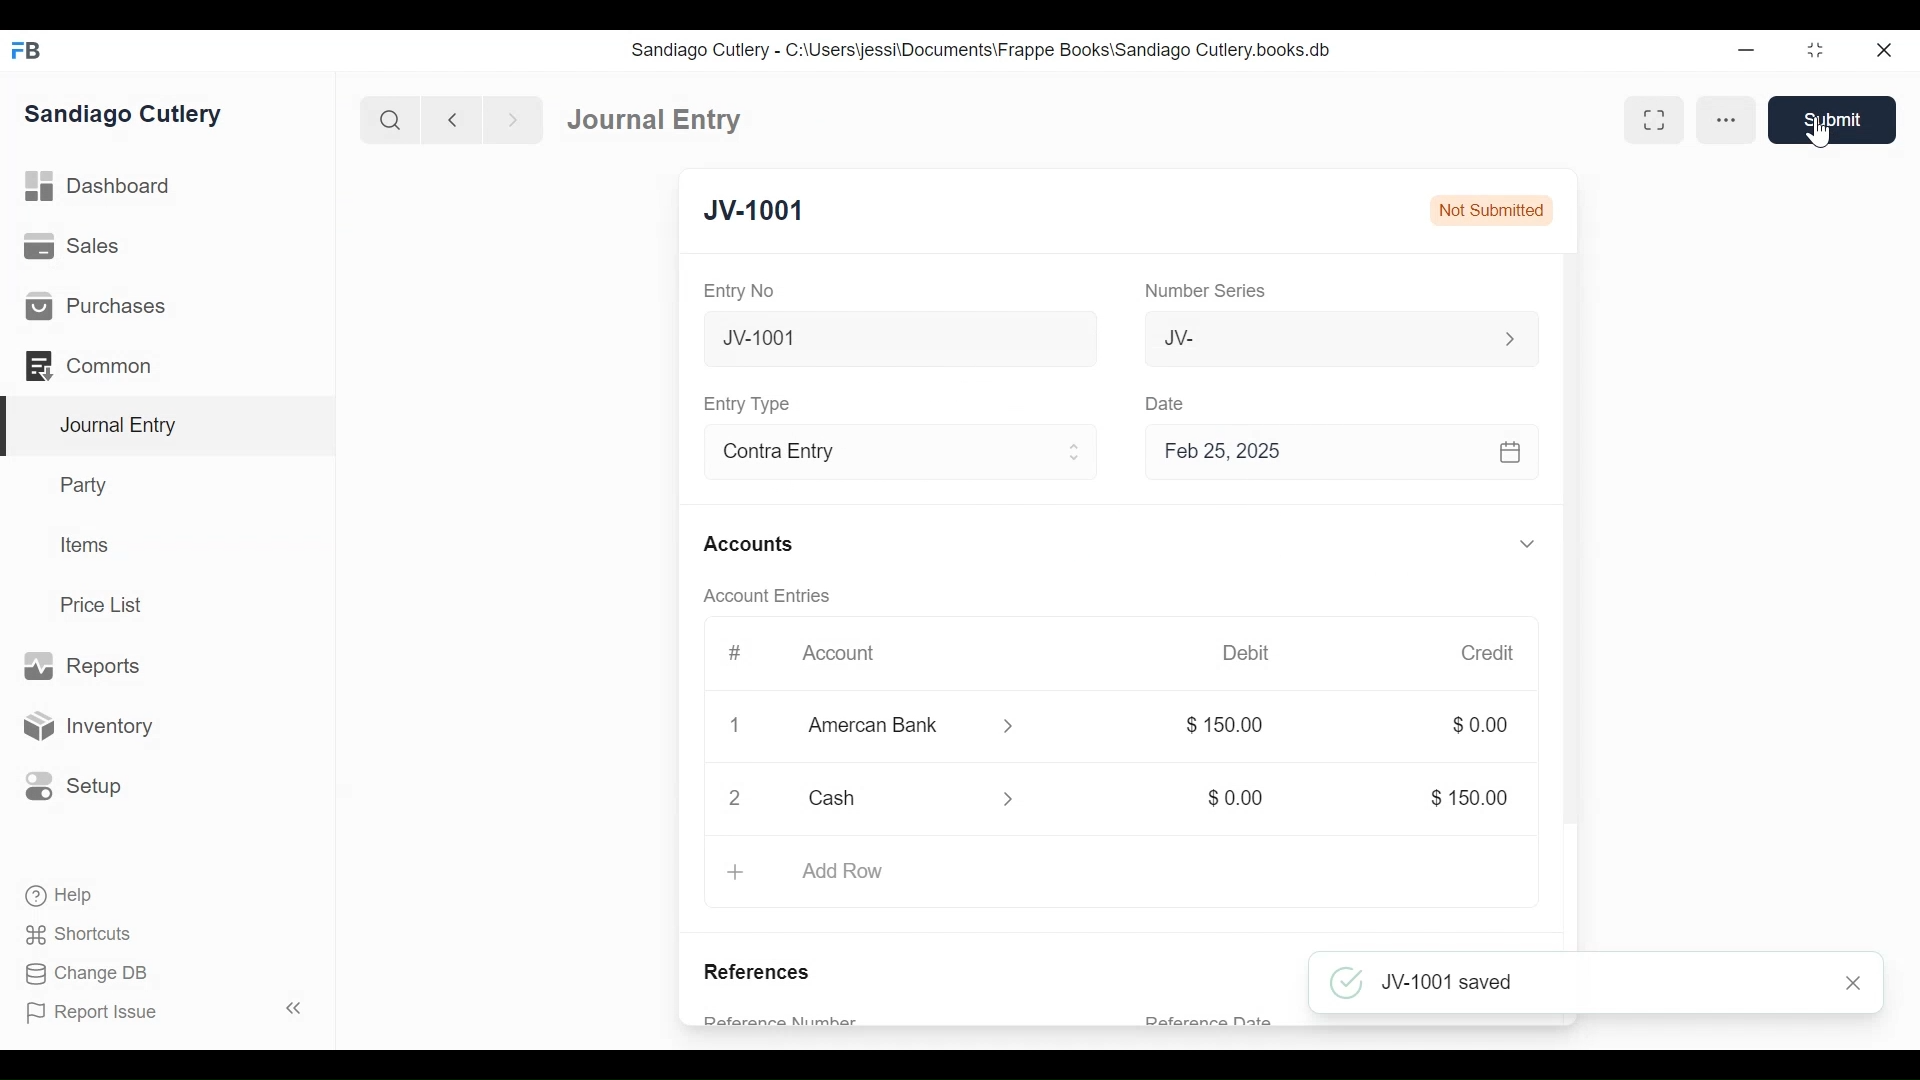 Image resolution: width=1920 pixels, height=1080 pixels. I want to click on Expand, so click(1012, 727).